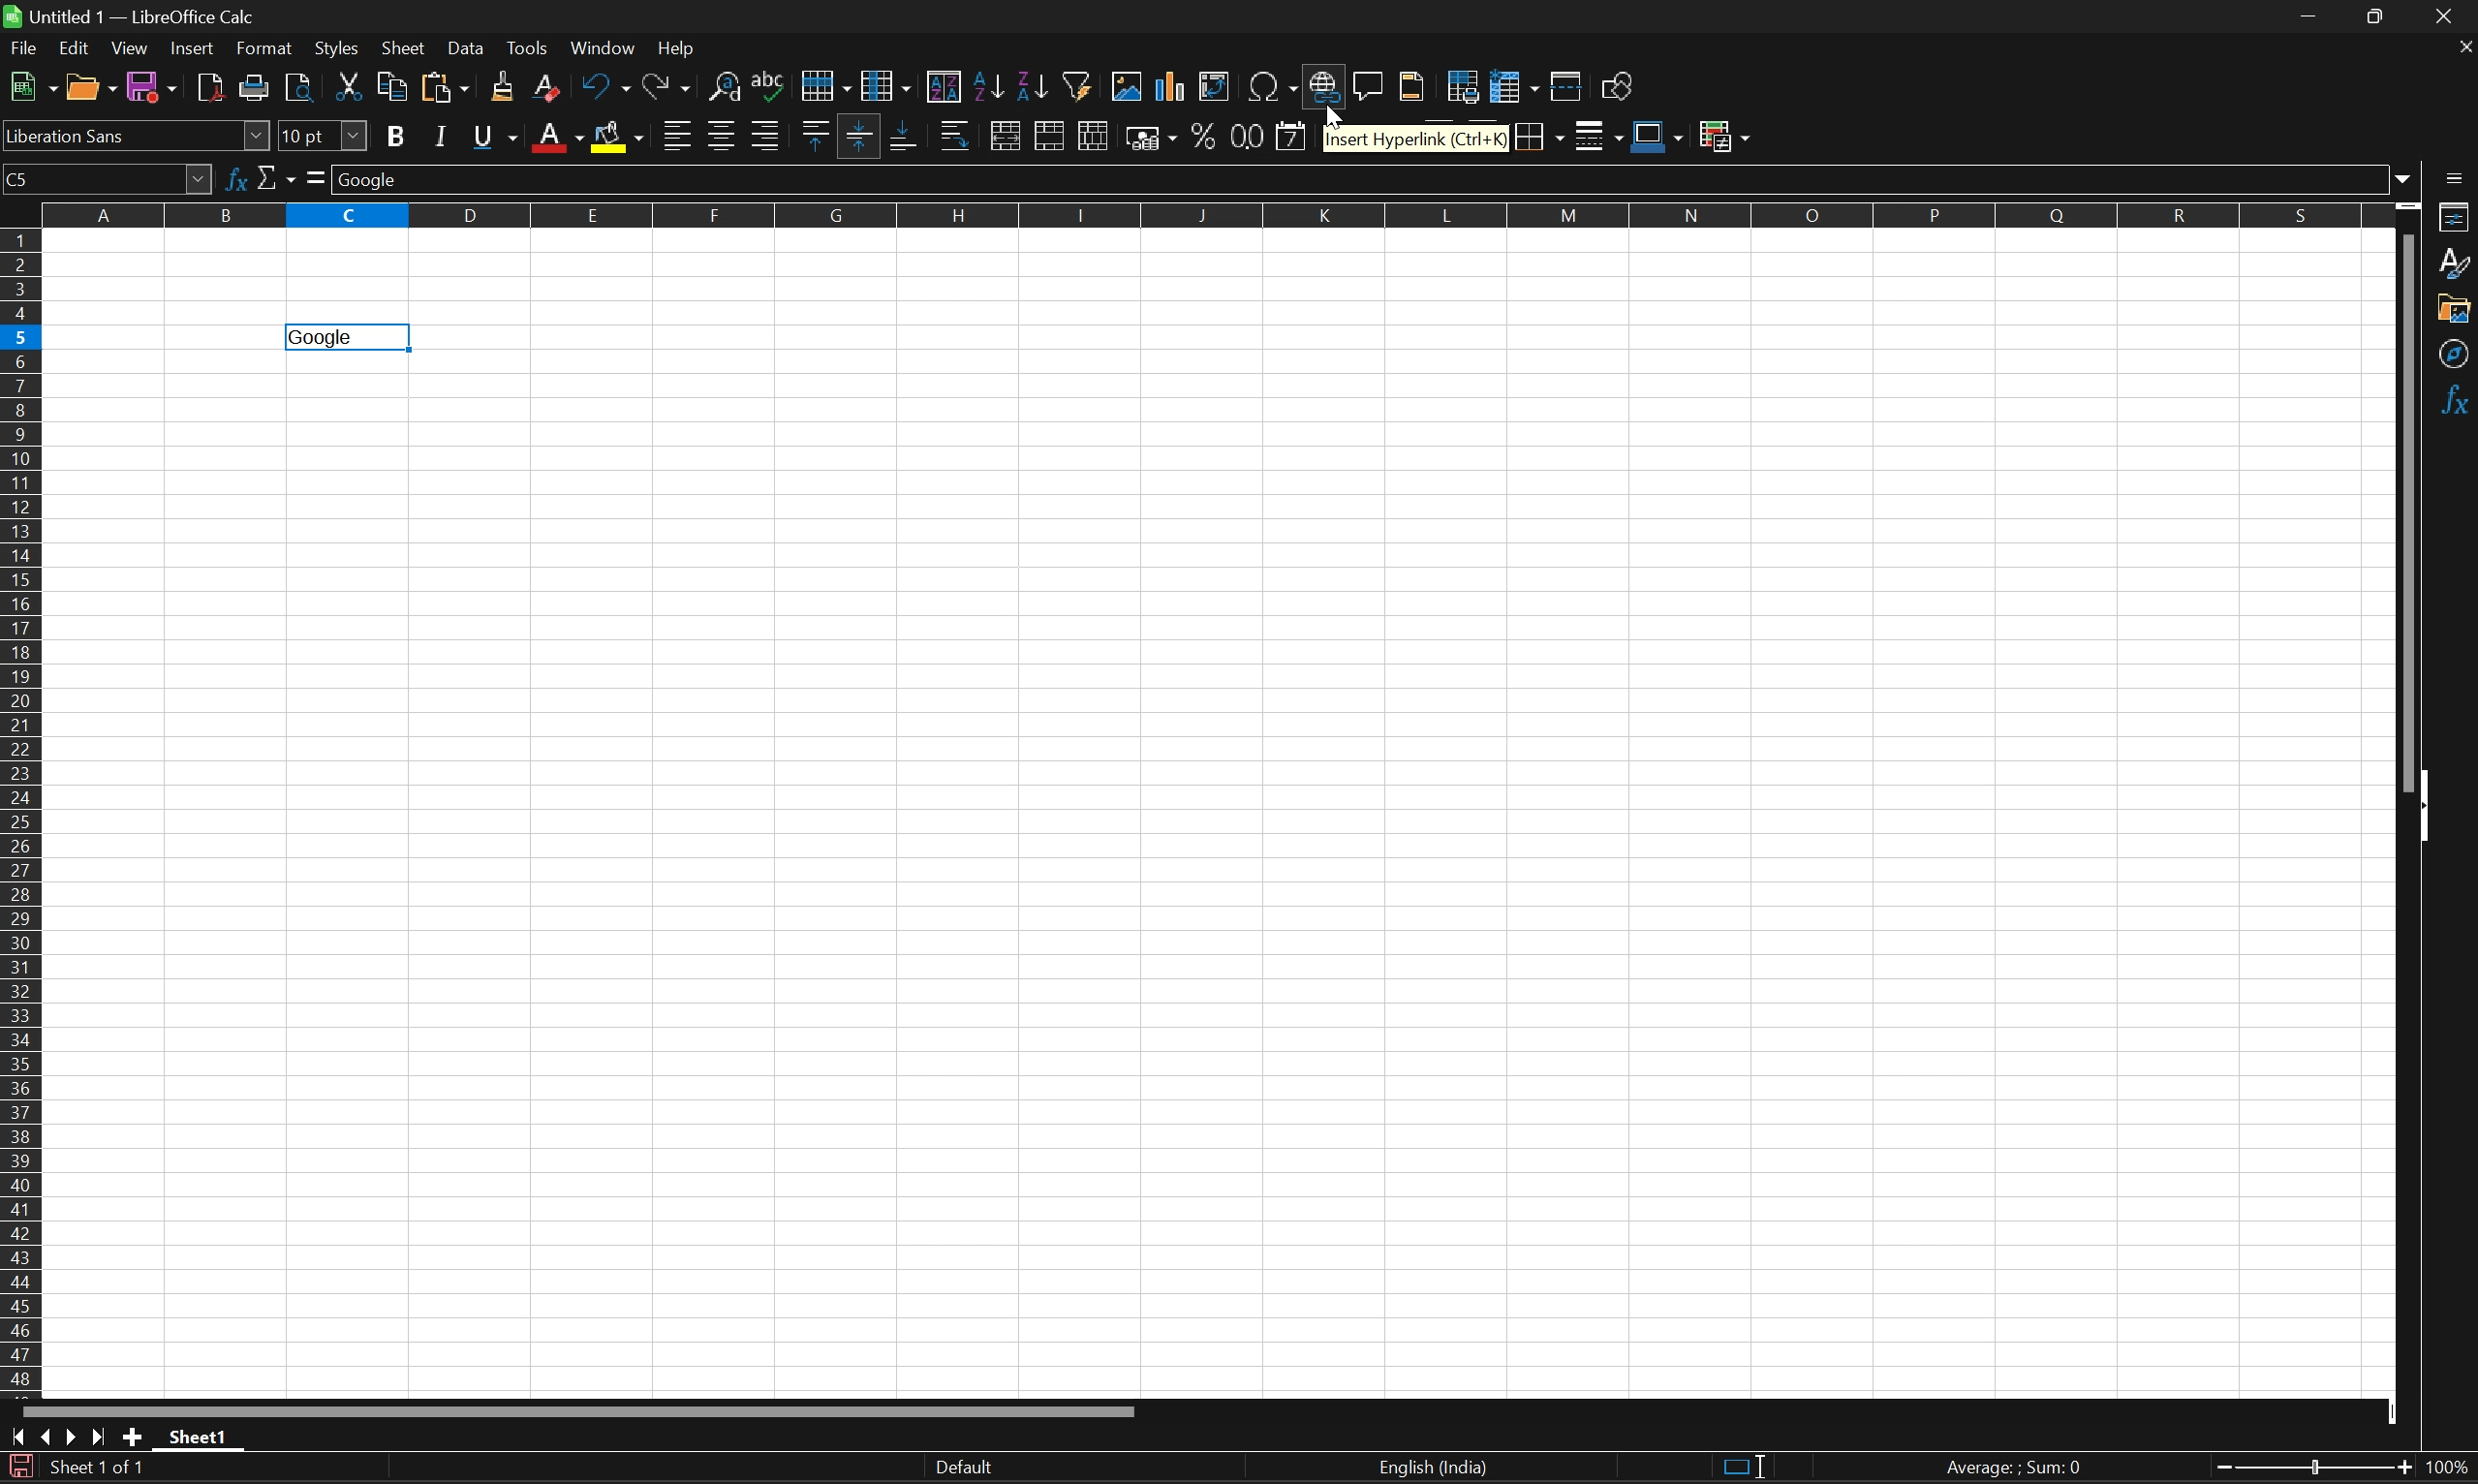  What do you see at coordinates (1321, 86) in the screenshot?
I see `Insert hyperlink` at bounding box center [1321, 86].